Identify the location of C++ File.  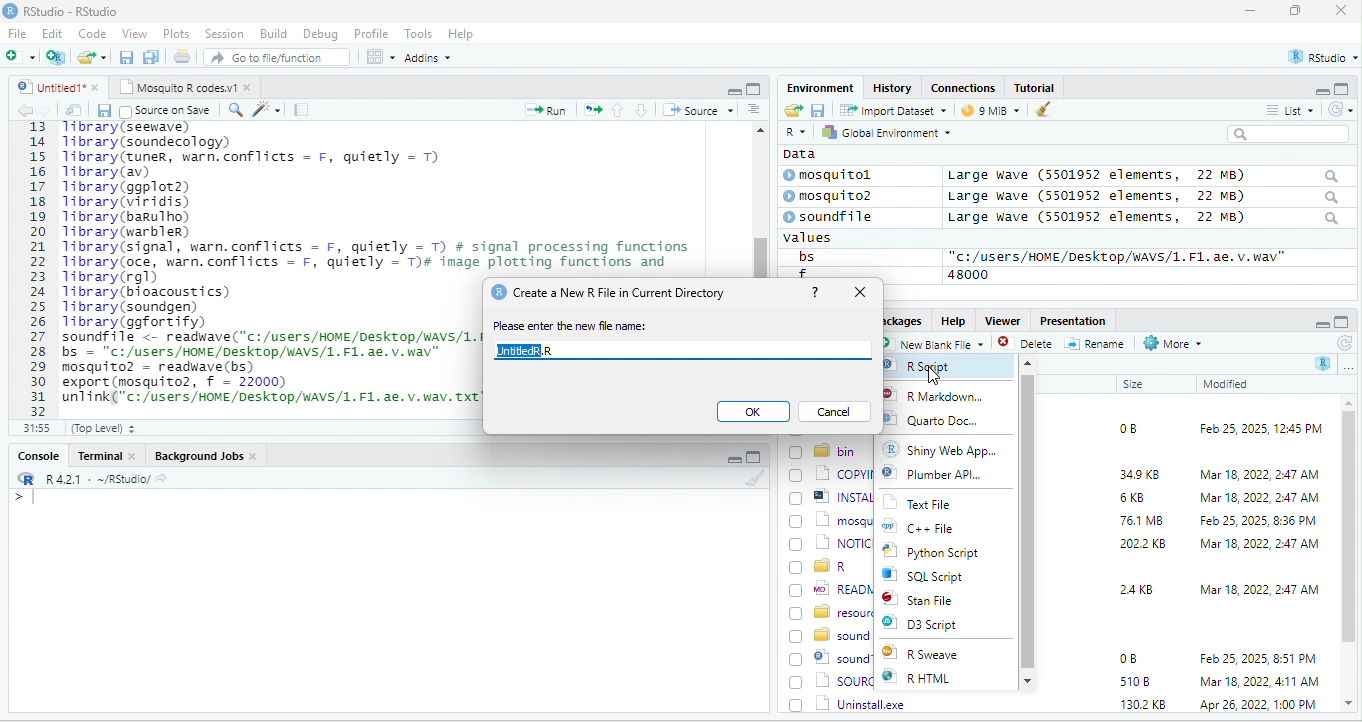
(932, 529).